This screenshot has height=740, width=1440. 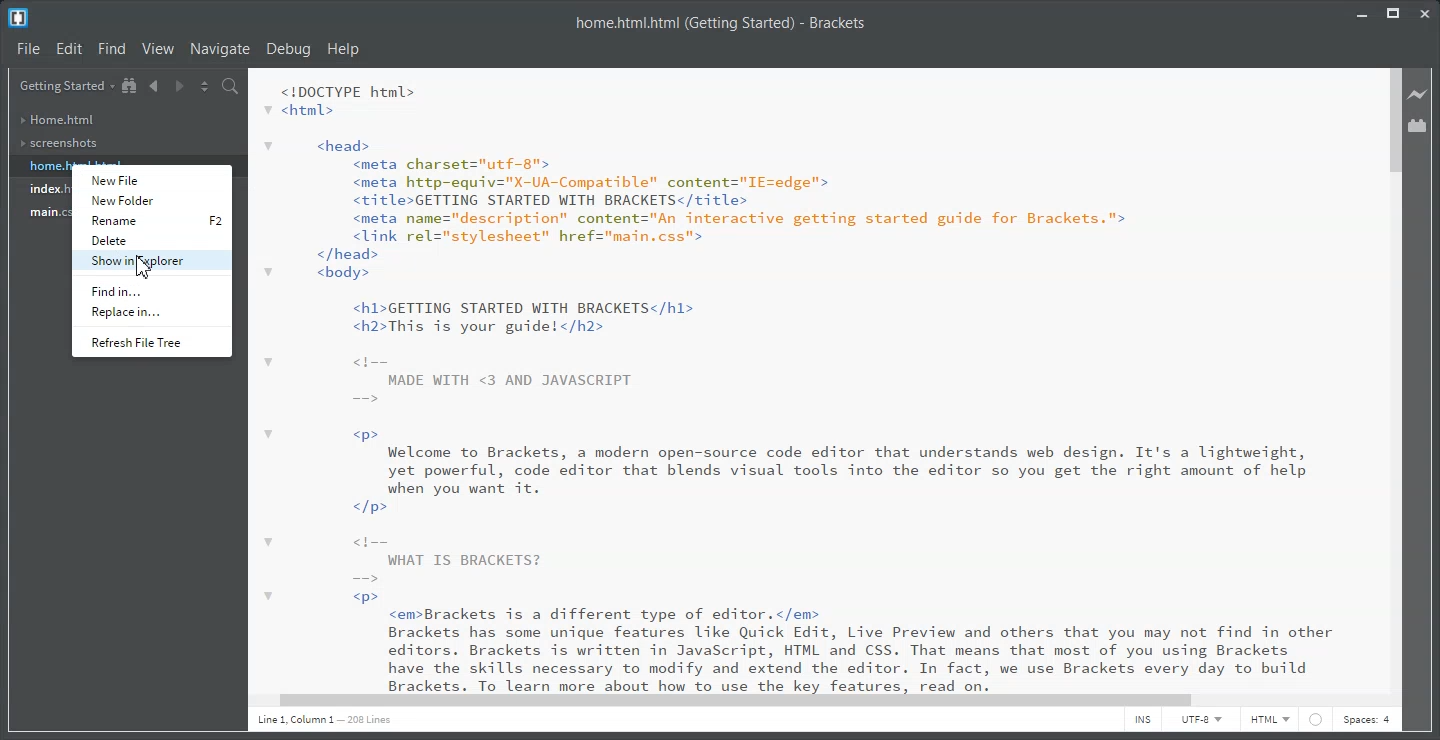 I want to click on Edit, so click(x=71, y=49).